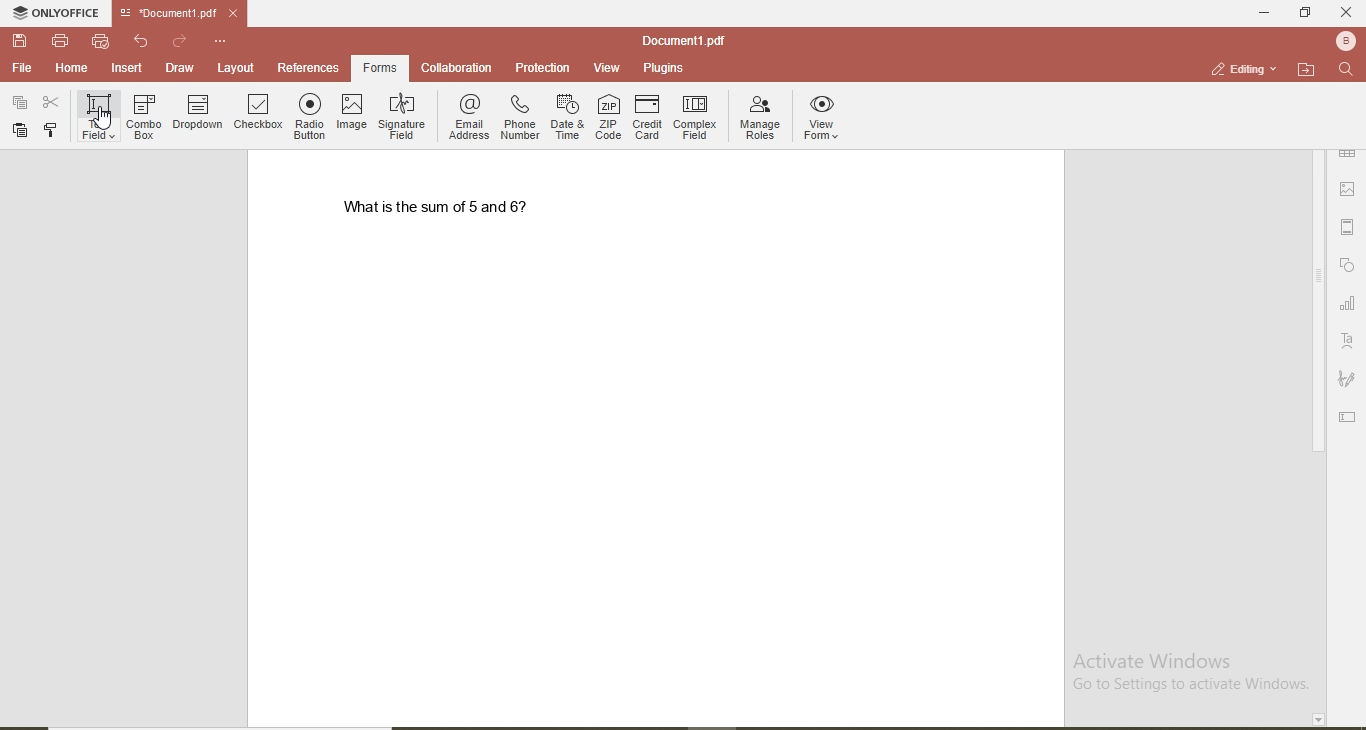 The image size is (1366, 730). What do you see at coordinates (648, 115) in the screenshot?
I see `credit card` at bounding box center [648, 115].